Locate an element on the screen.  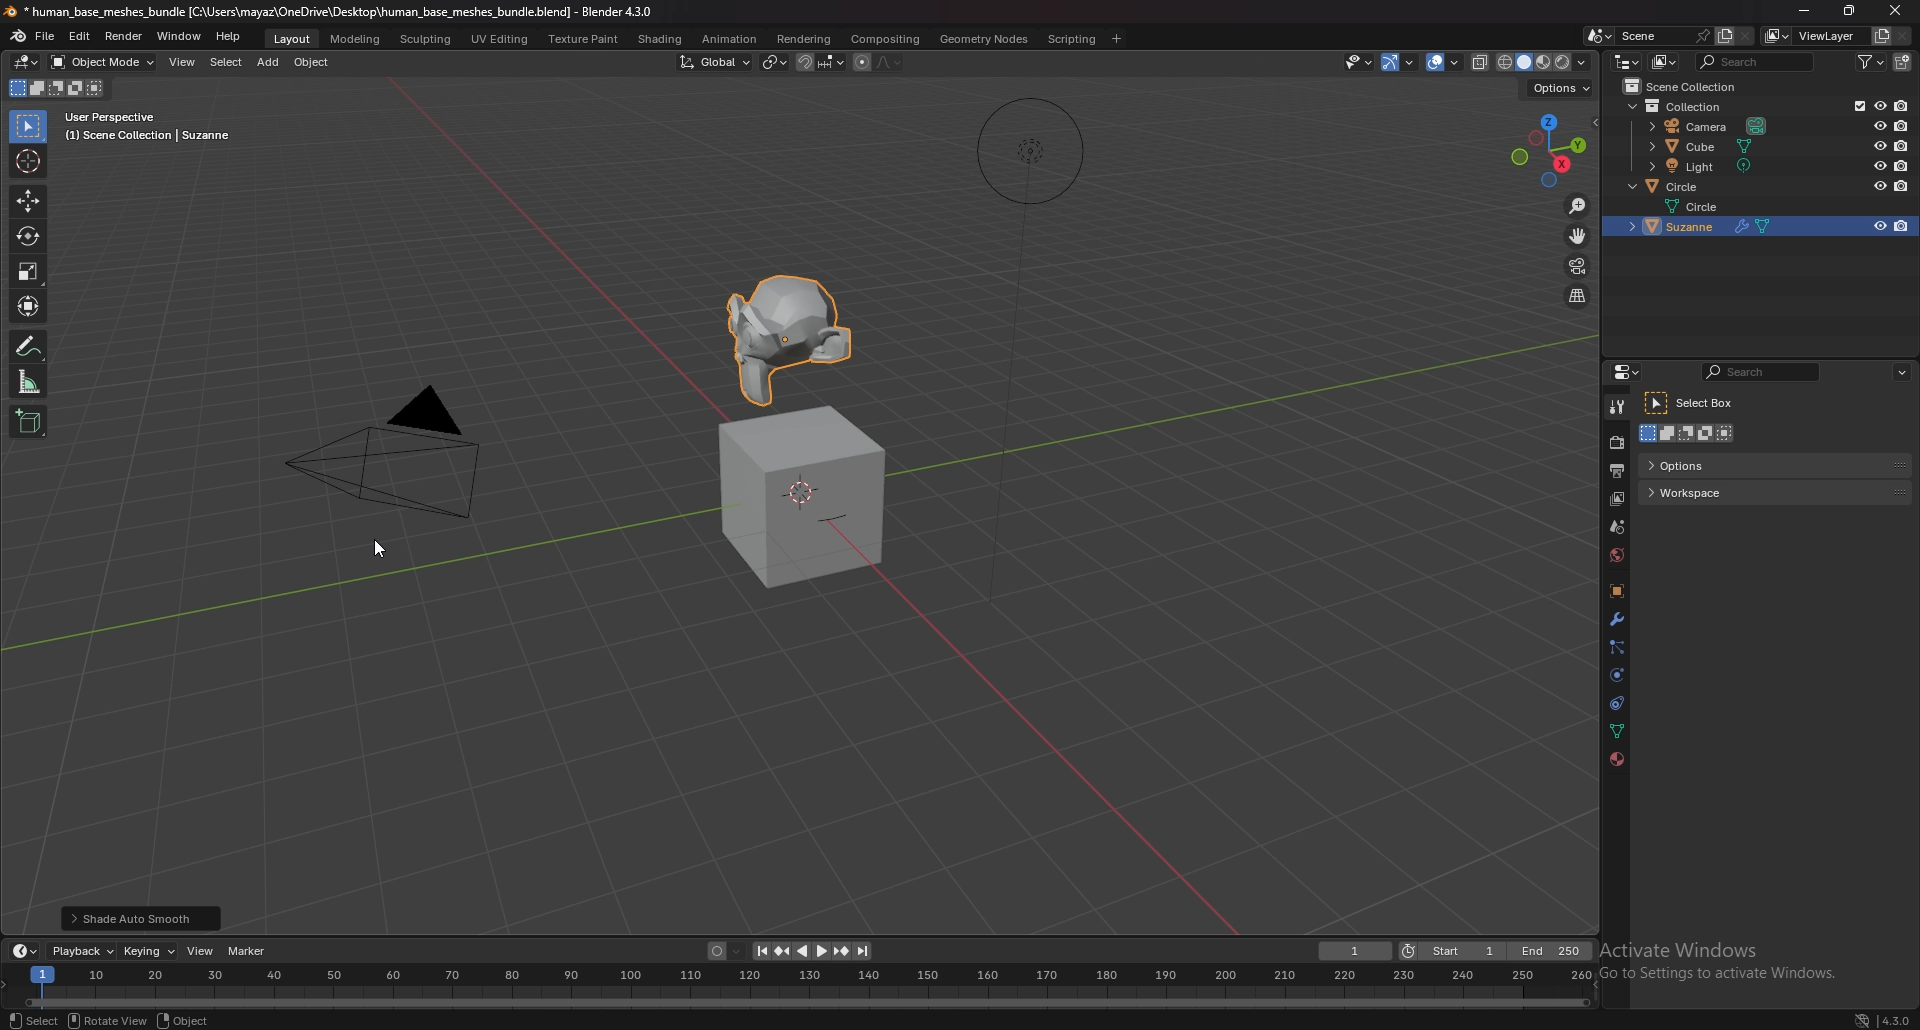
cube is located at coordinates (805, 497).